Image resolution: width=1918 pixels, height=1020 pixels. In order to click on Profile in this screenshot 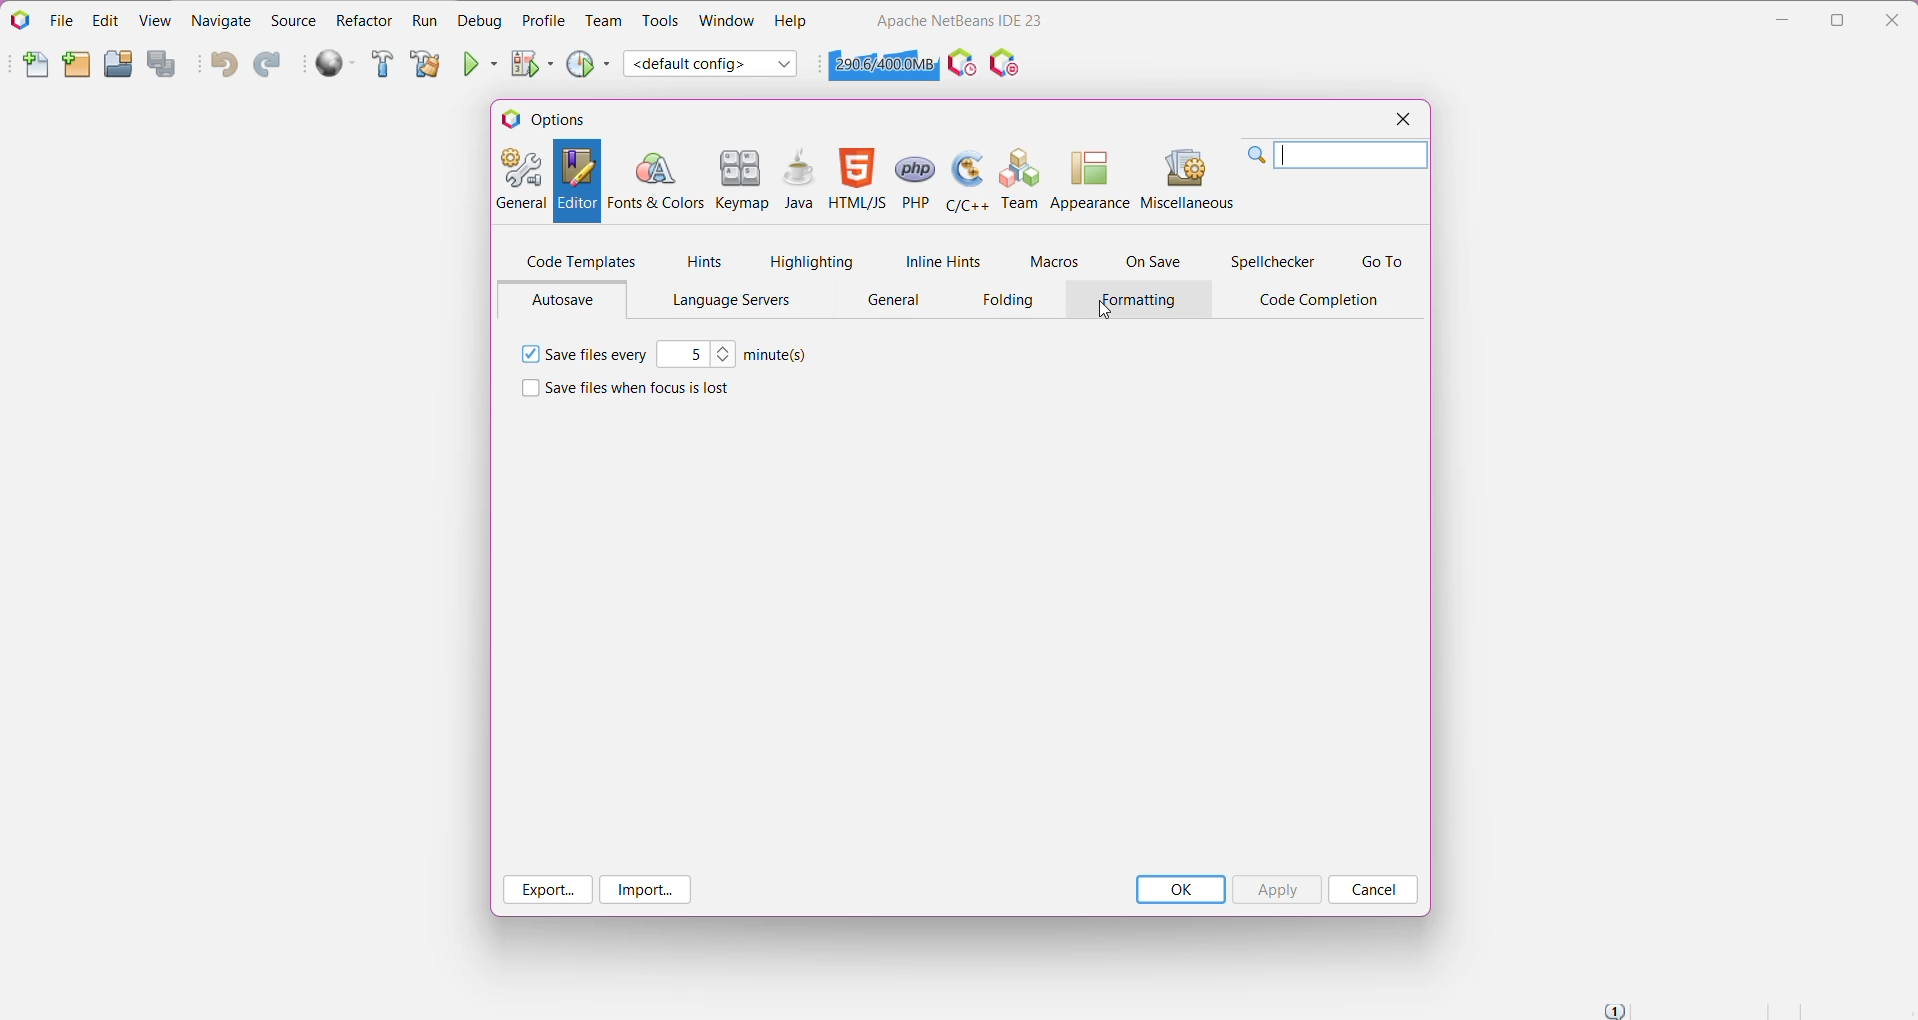, I will do `click(544, 20)`.